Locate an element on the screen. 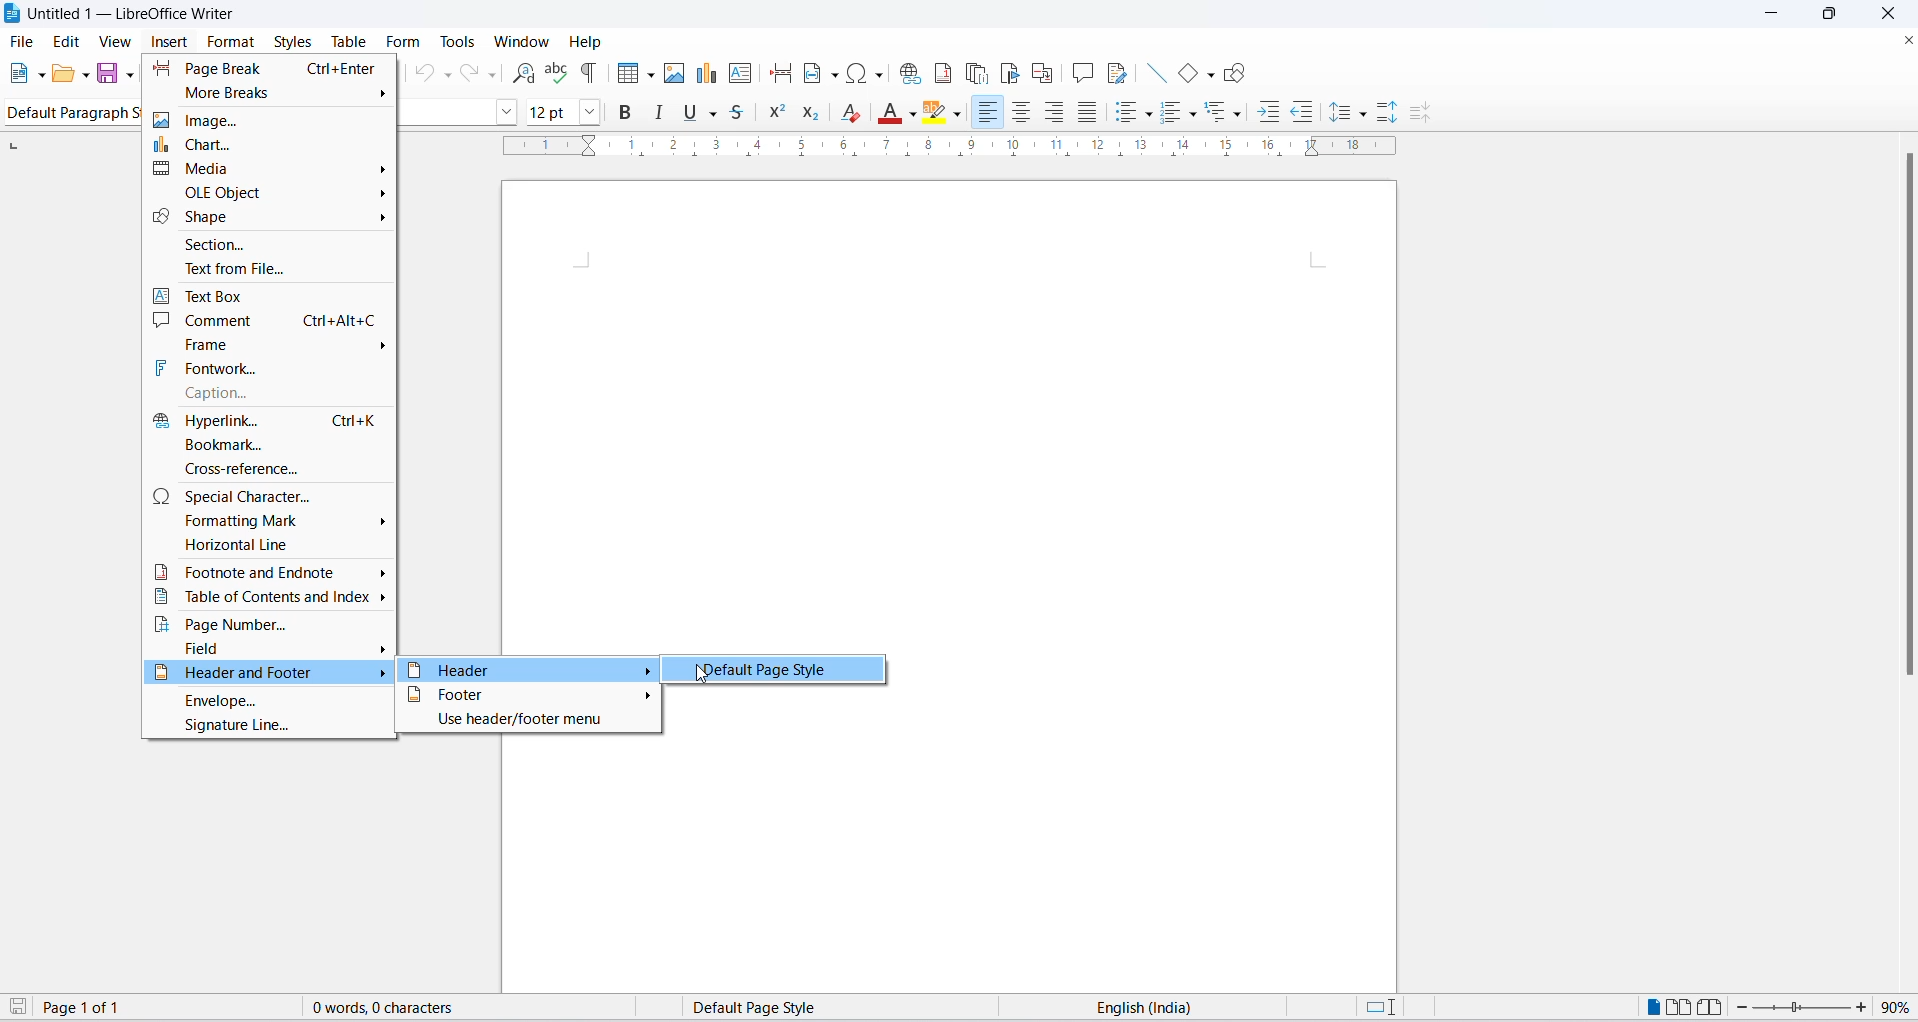 The image size is (1918, 1022). increase indent is located at coordinates (1269, 114).